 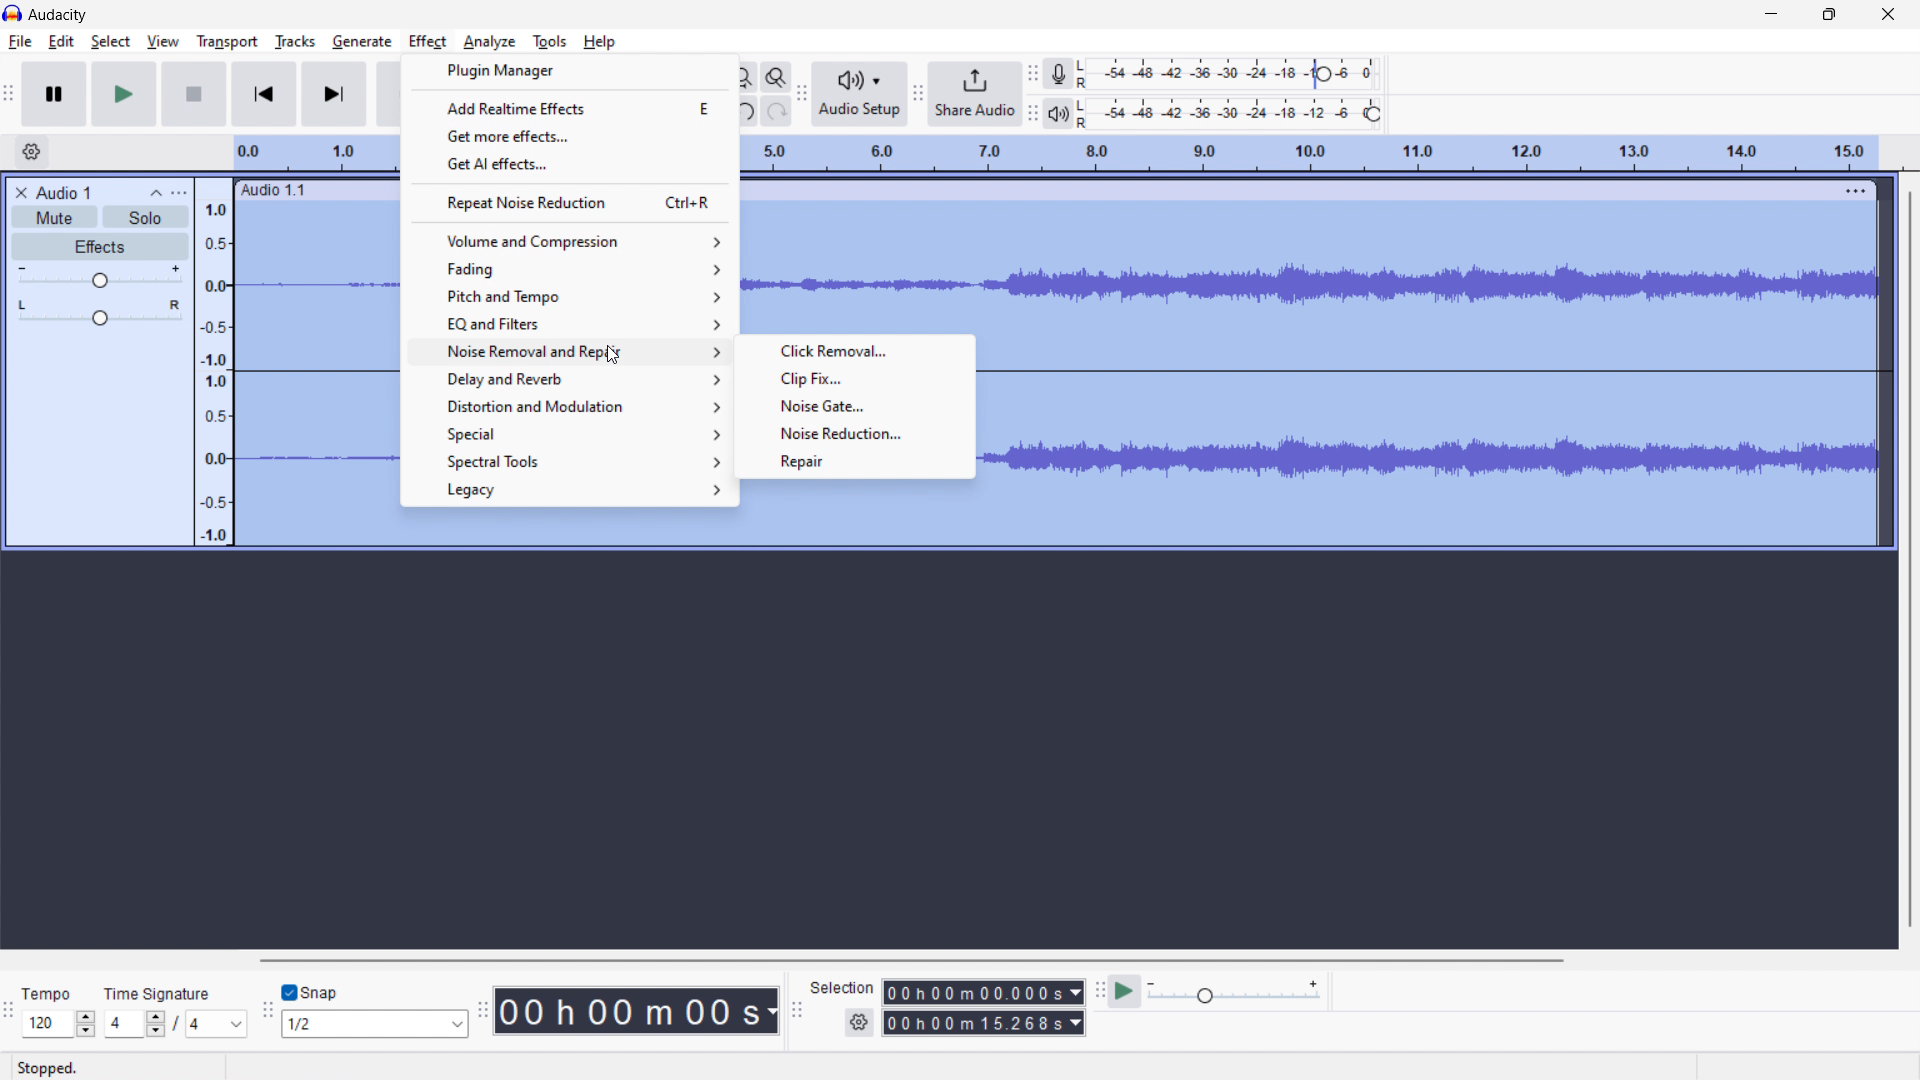 What do you see at coordinates (263, 94) in the screenshot?
I see `skip to start` at bounding box center [263, 94].